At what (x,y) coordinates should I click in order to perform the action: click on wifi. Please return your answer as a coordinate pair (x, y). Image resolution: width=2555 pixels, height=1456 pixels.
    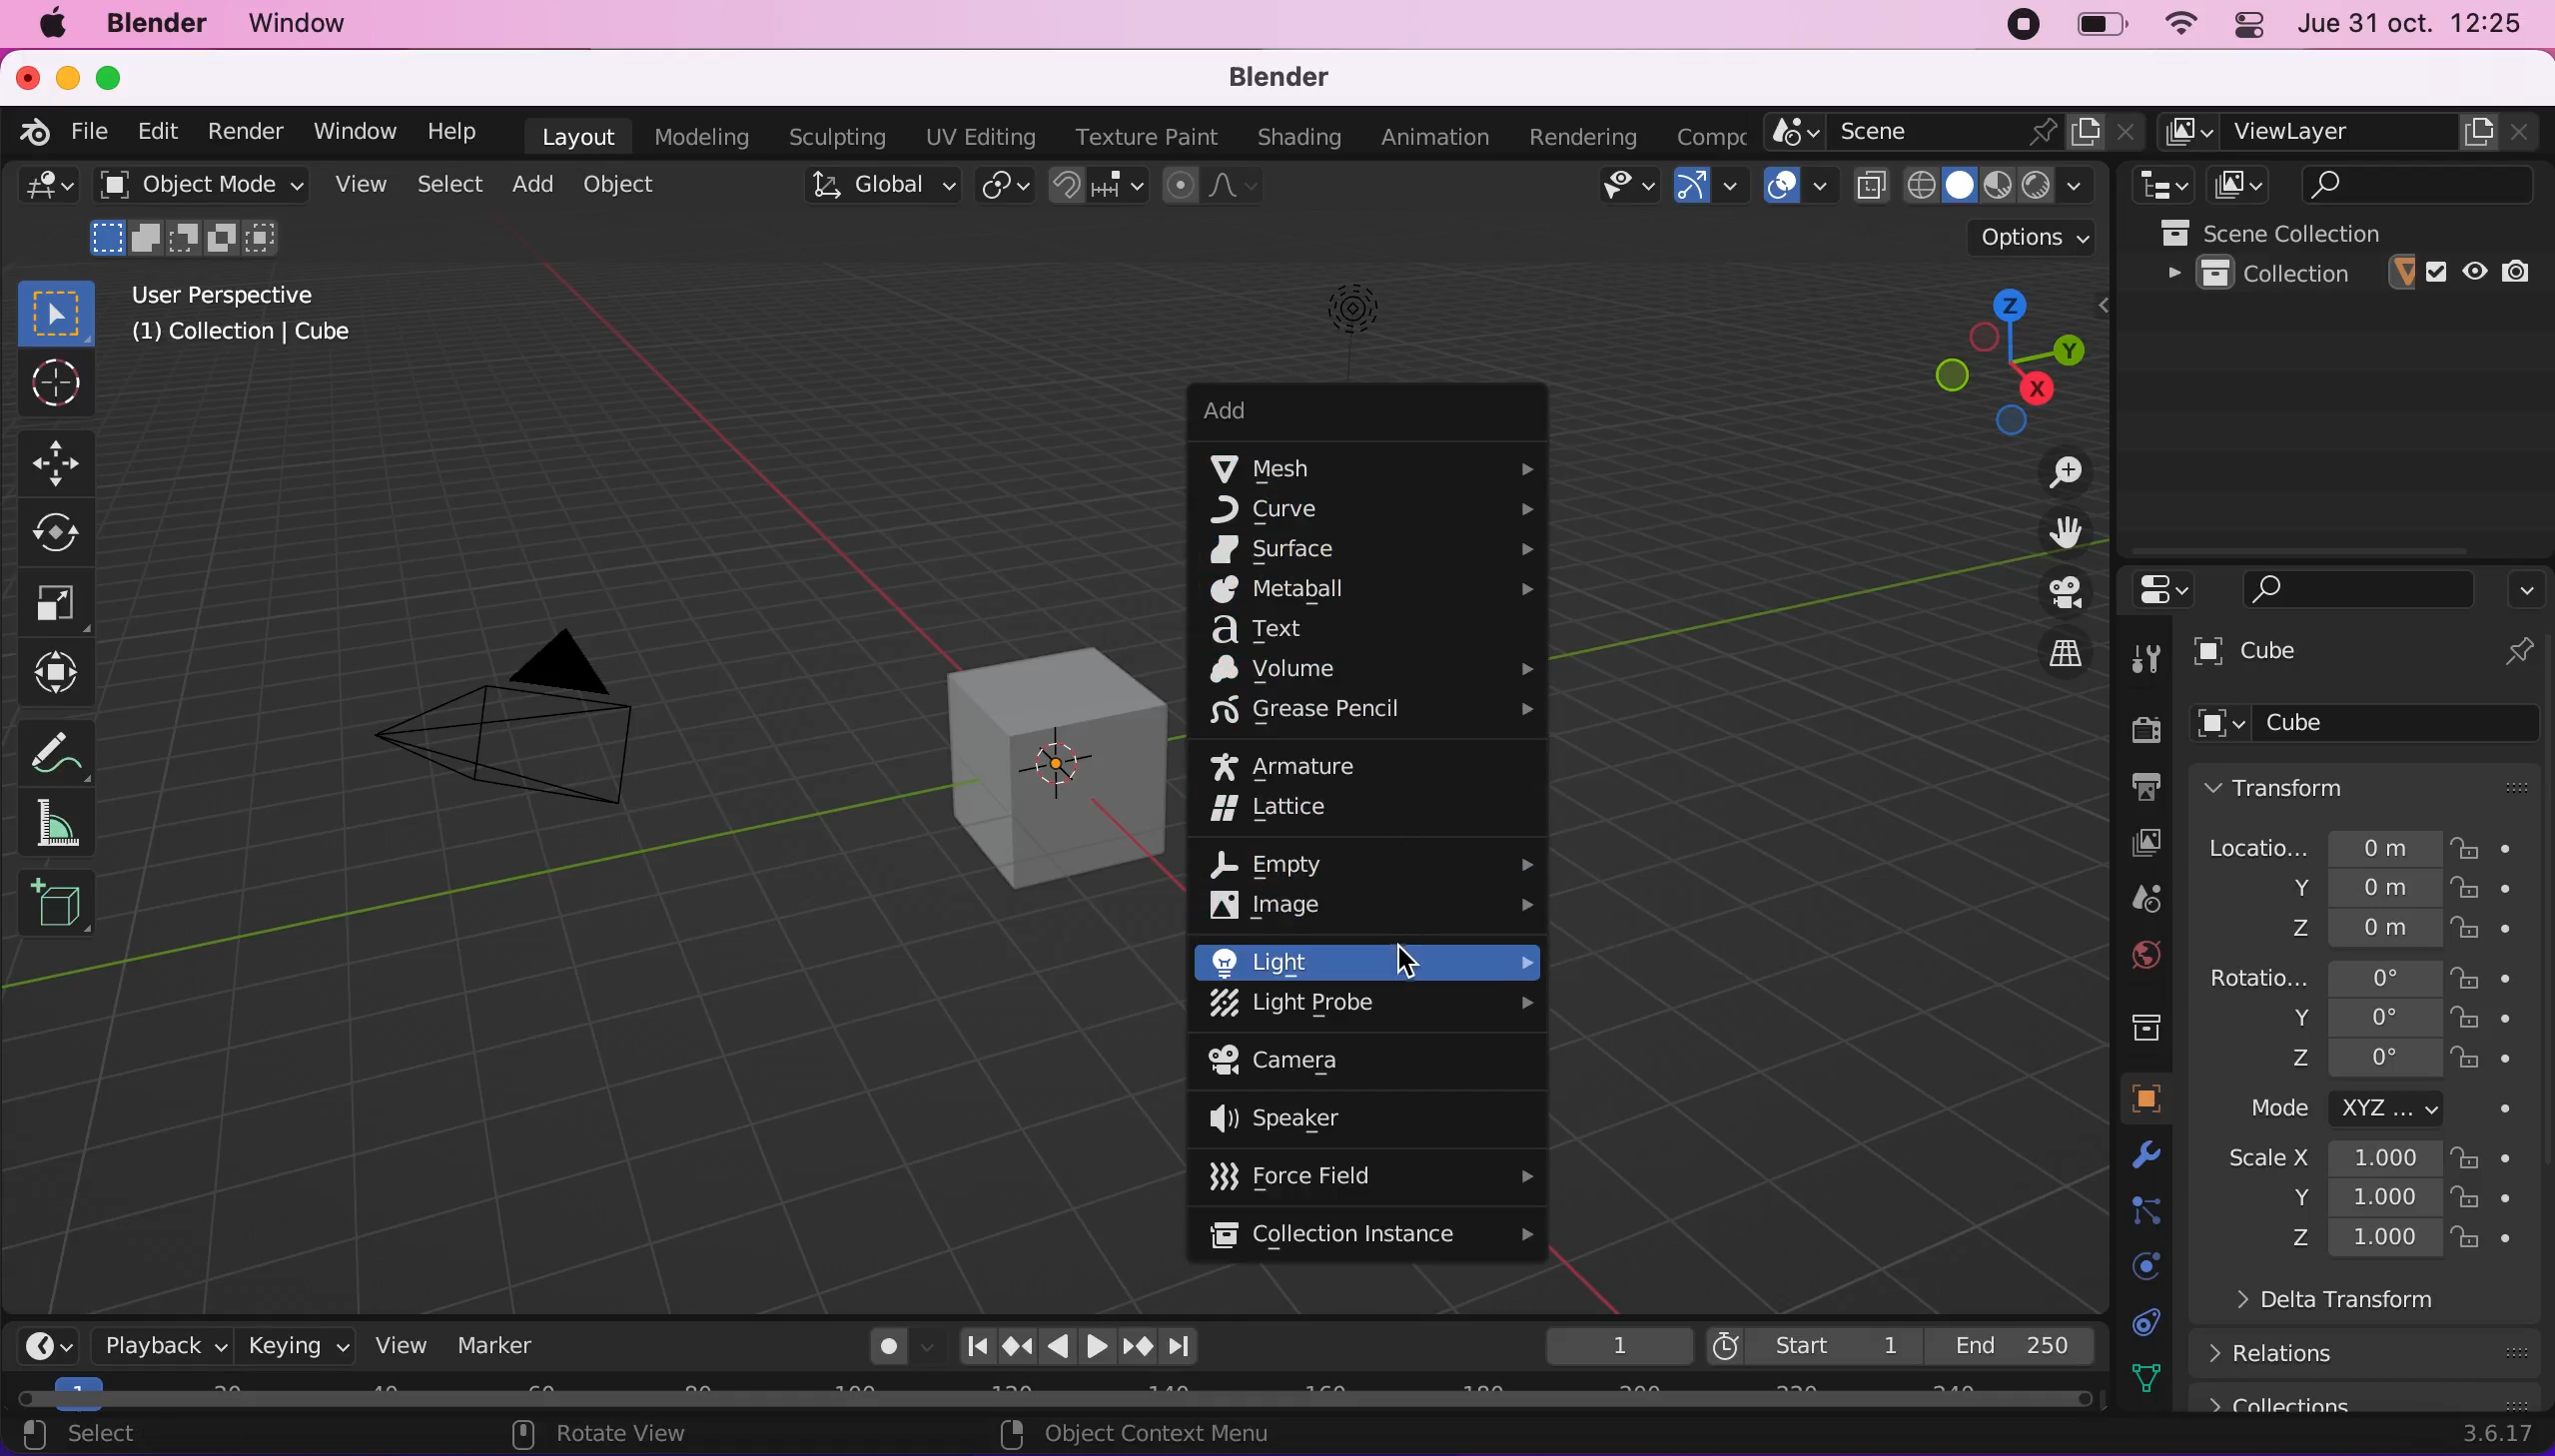
    Looking at the image, I should click on (2177, 24).